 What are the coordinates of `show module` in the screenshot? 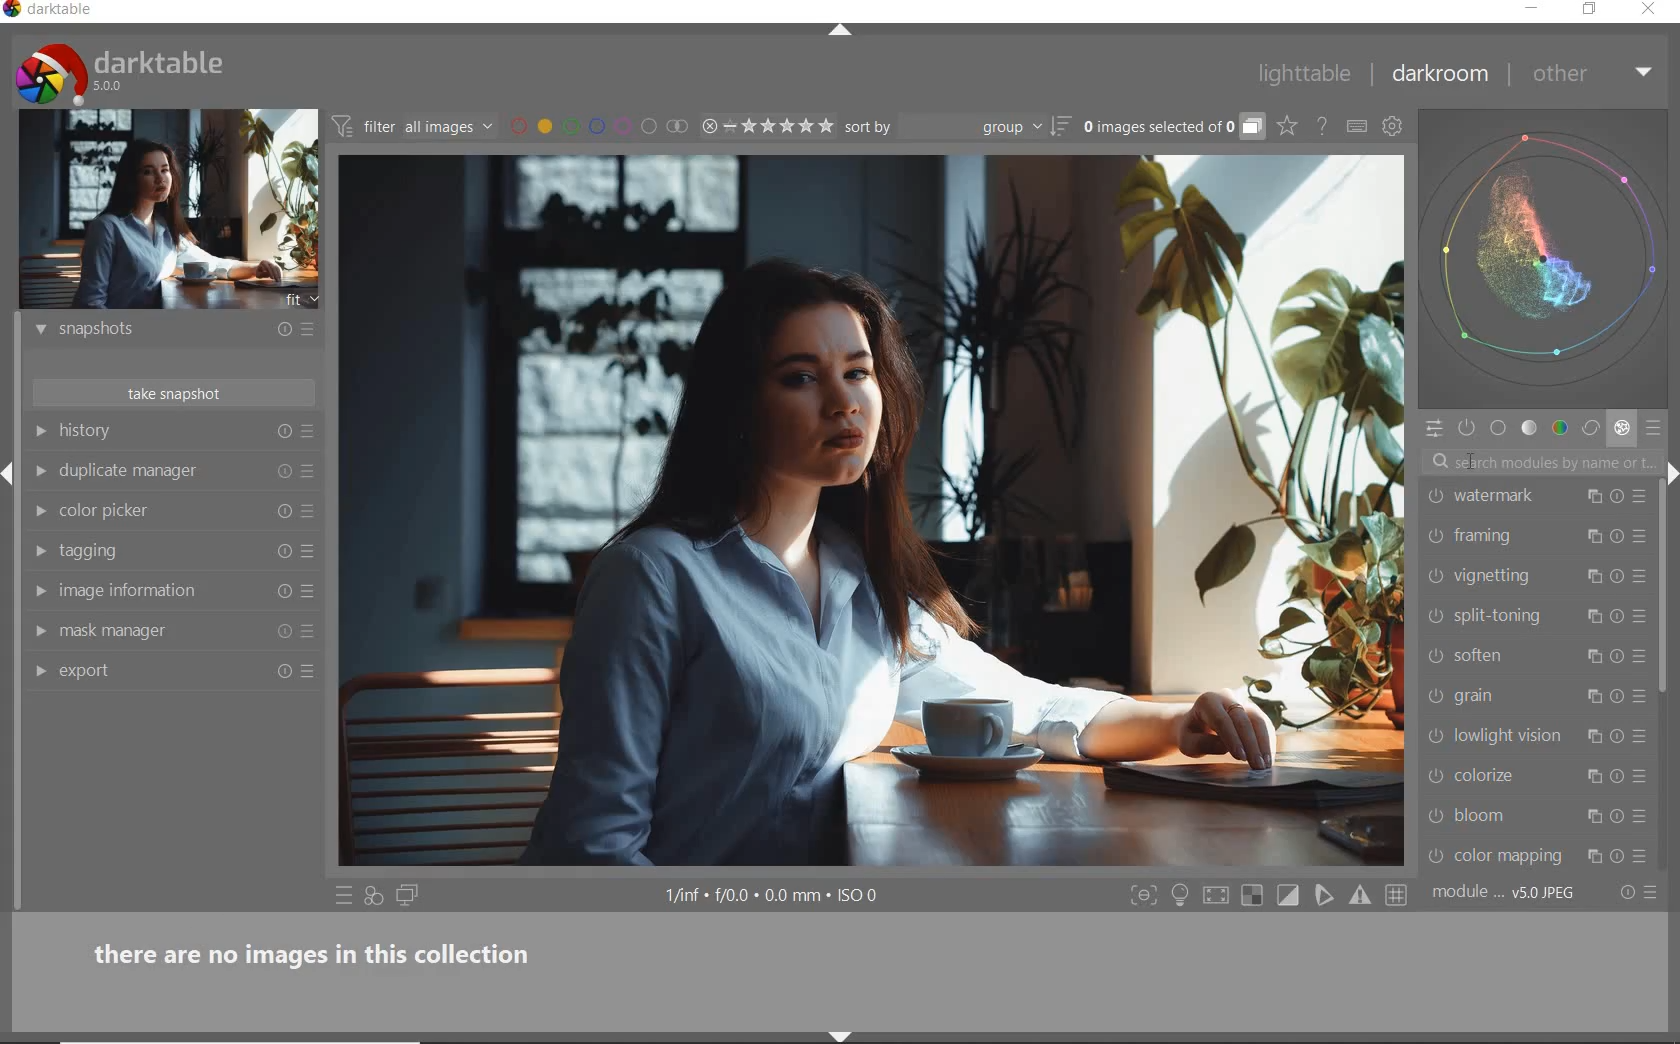 It's located at (38, 431).